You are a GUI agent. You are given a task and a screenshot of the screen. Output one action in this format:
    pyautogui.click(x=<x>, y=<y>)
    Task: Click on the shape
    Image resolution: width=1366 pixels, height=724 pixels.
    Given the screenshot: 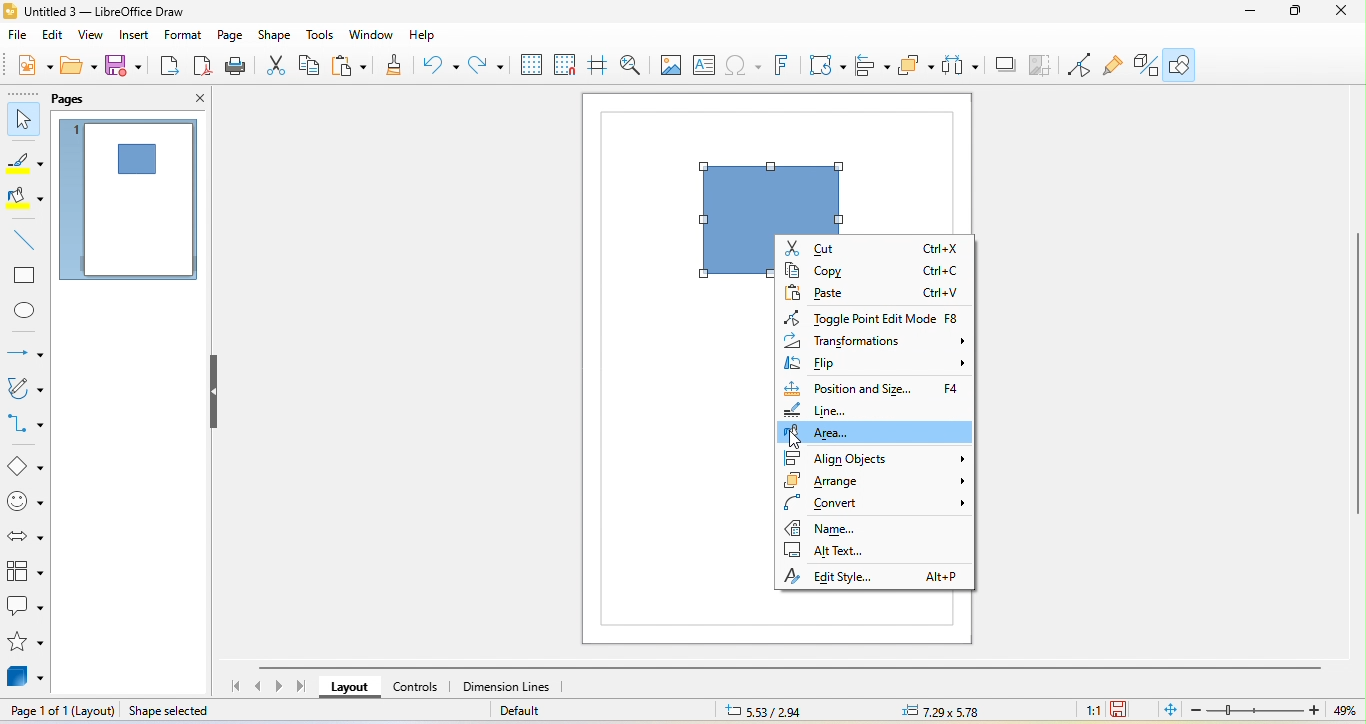 What is the action you would take?
    pyautogui.click(x=766, y=194)
    